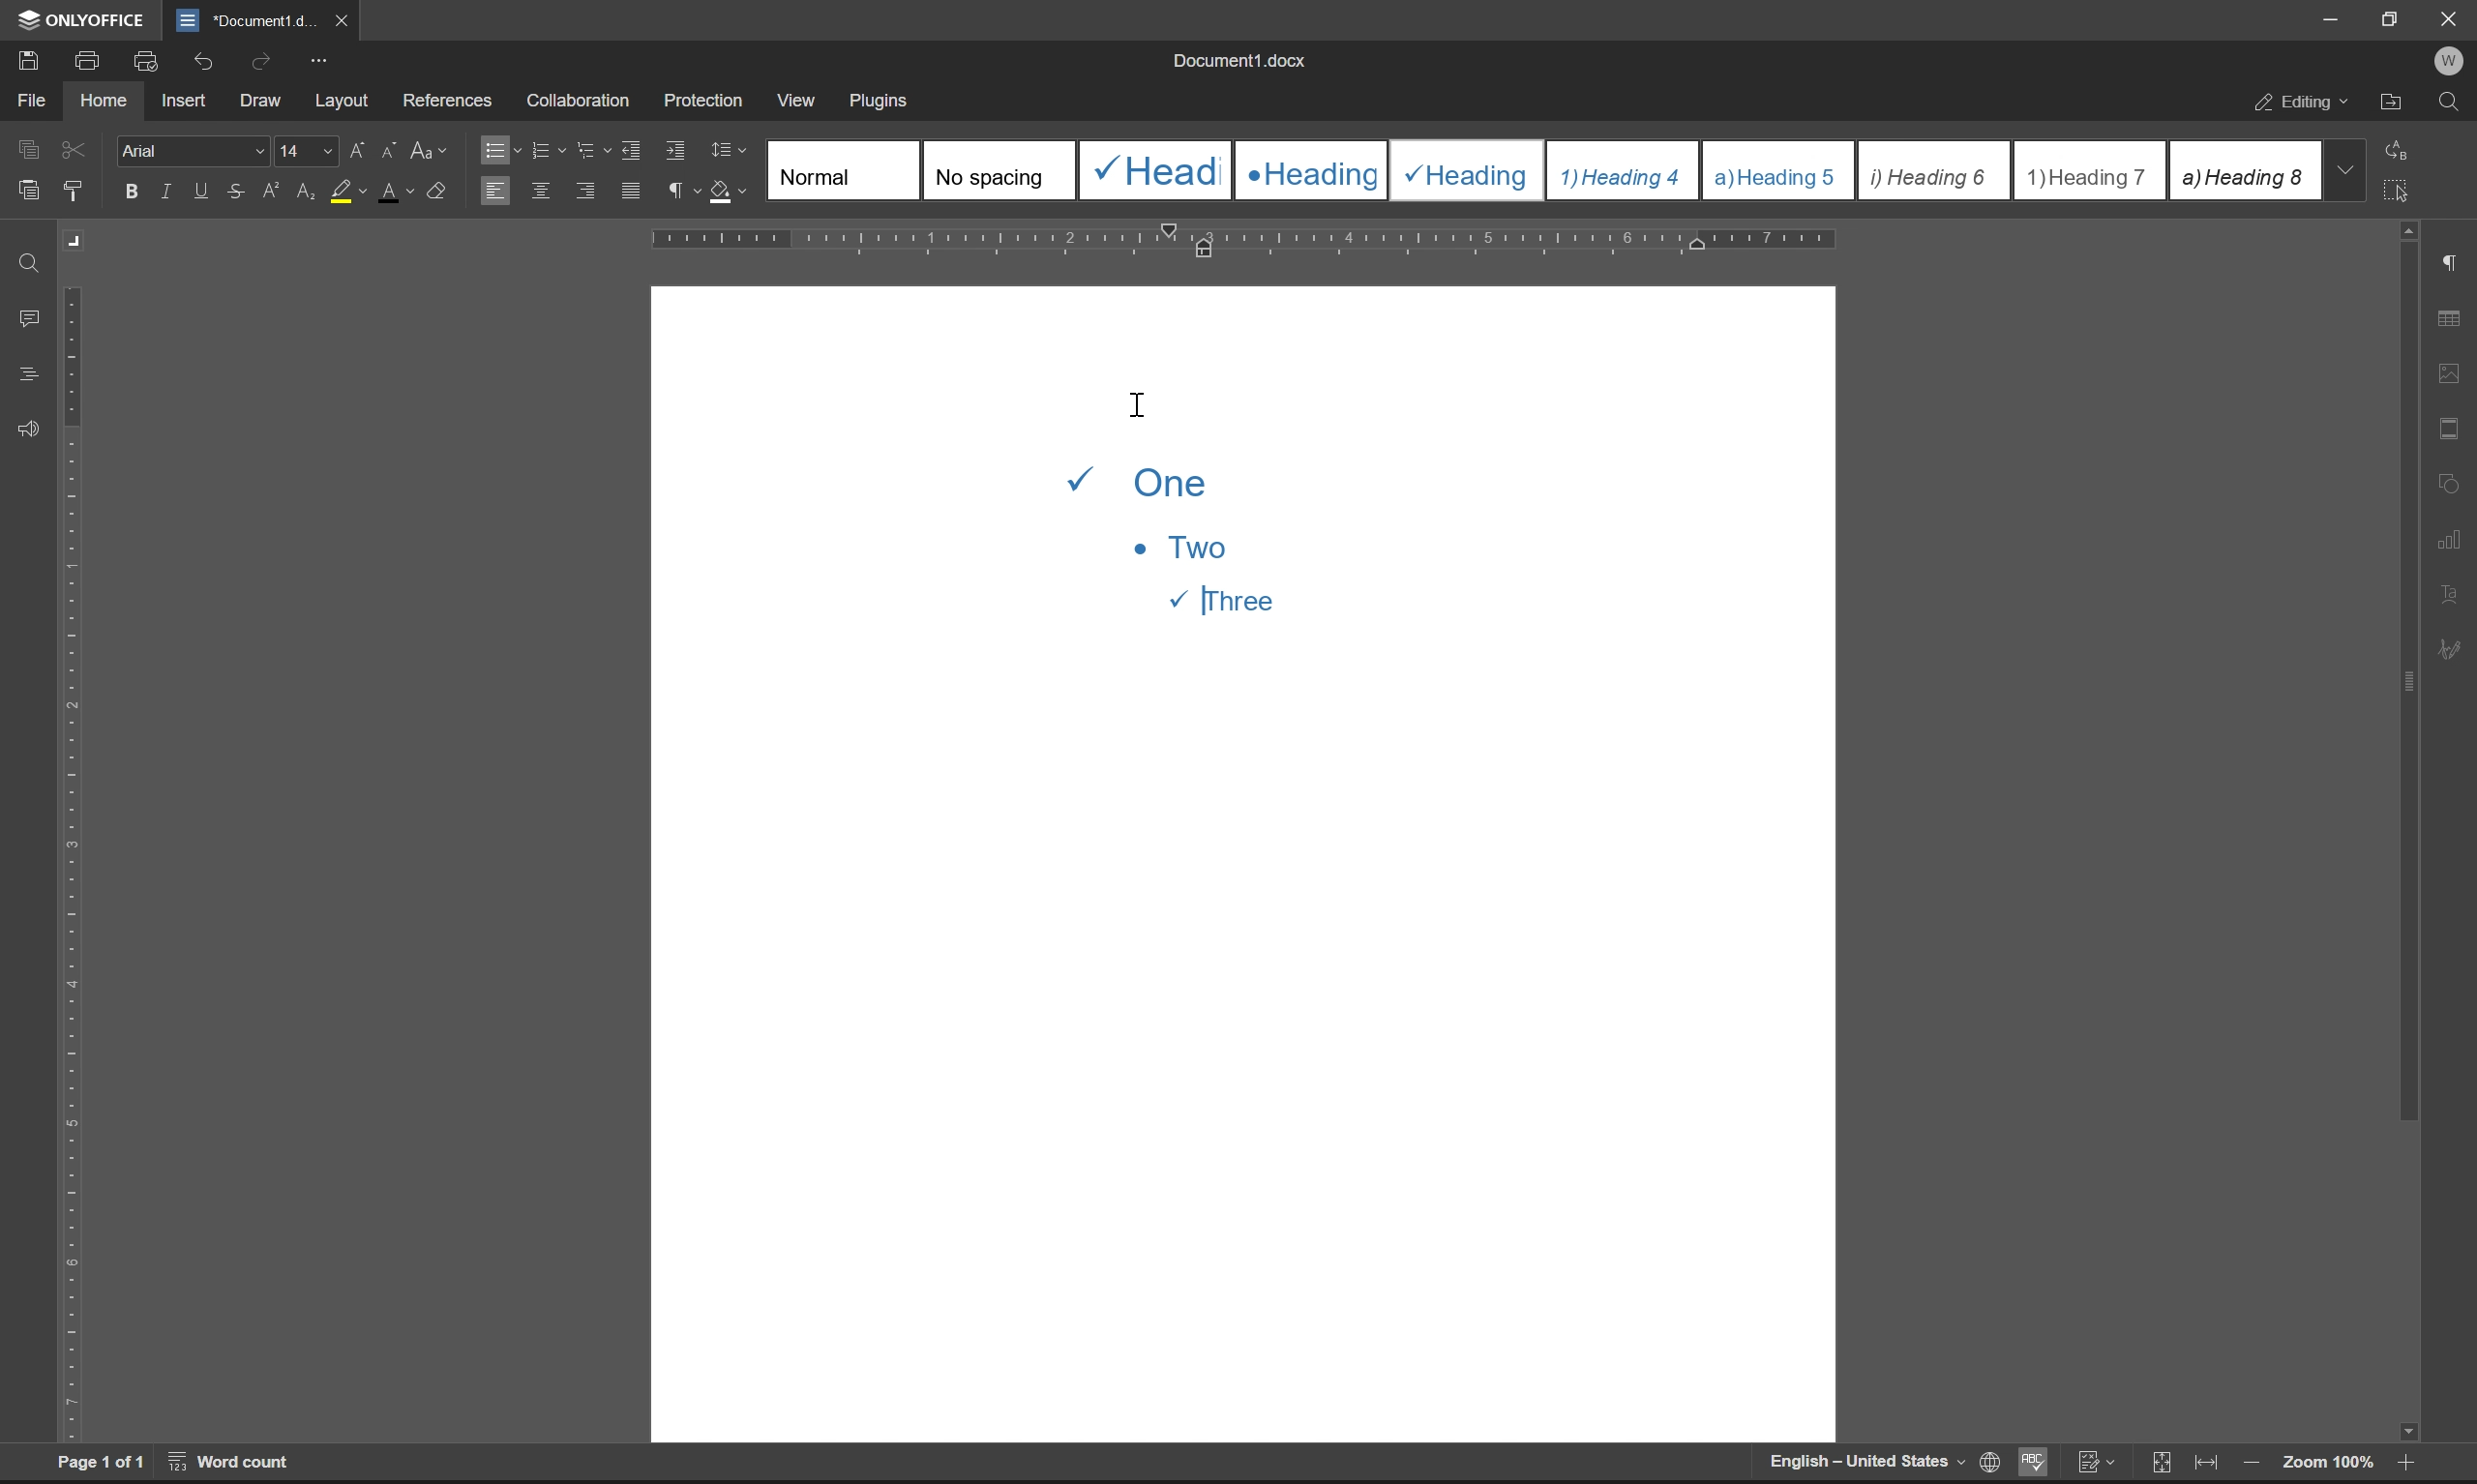 The height and width of the screenshot is (1484, 2477). I want to click on fit to width, so click(2206, 1463).